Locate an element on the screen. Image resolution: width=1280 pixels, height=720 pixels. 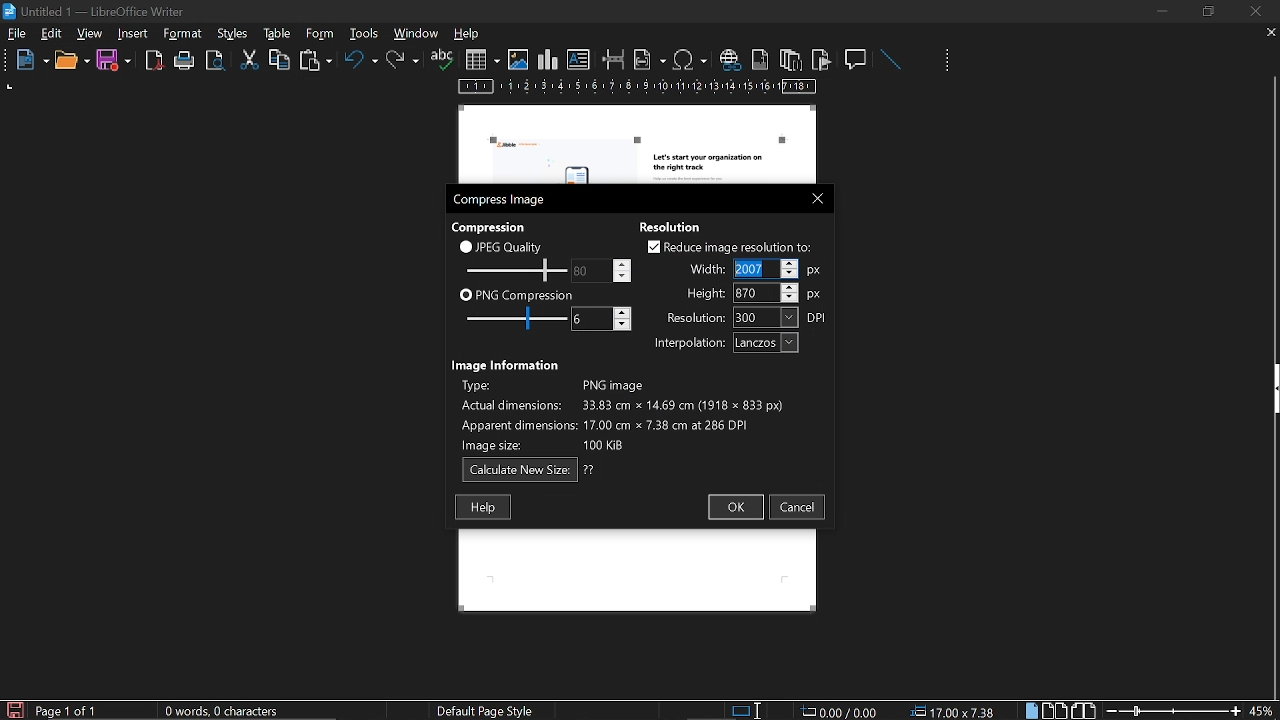
undo is located at coordinates (361, 63).